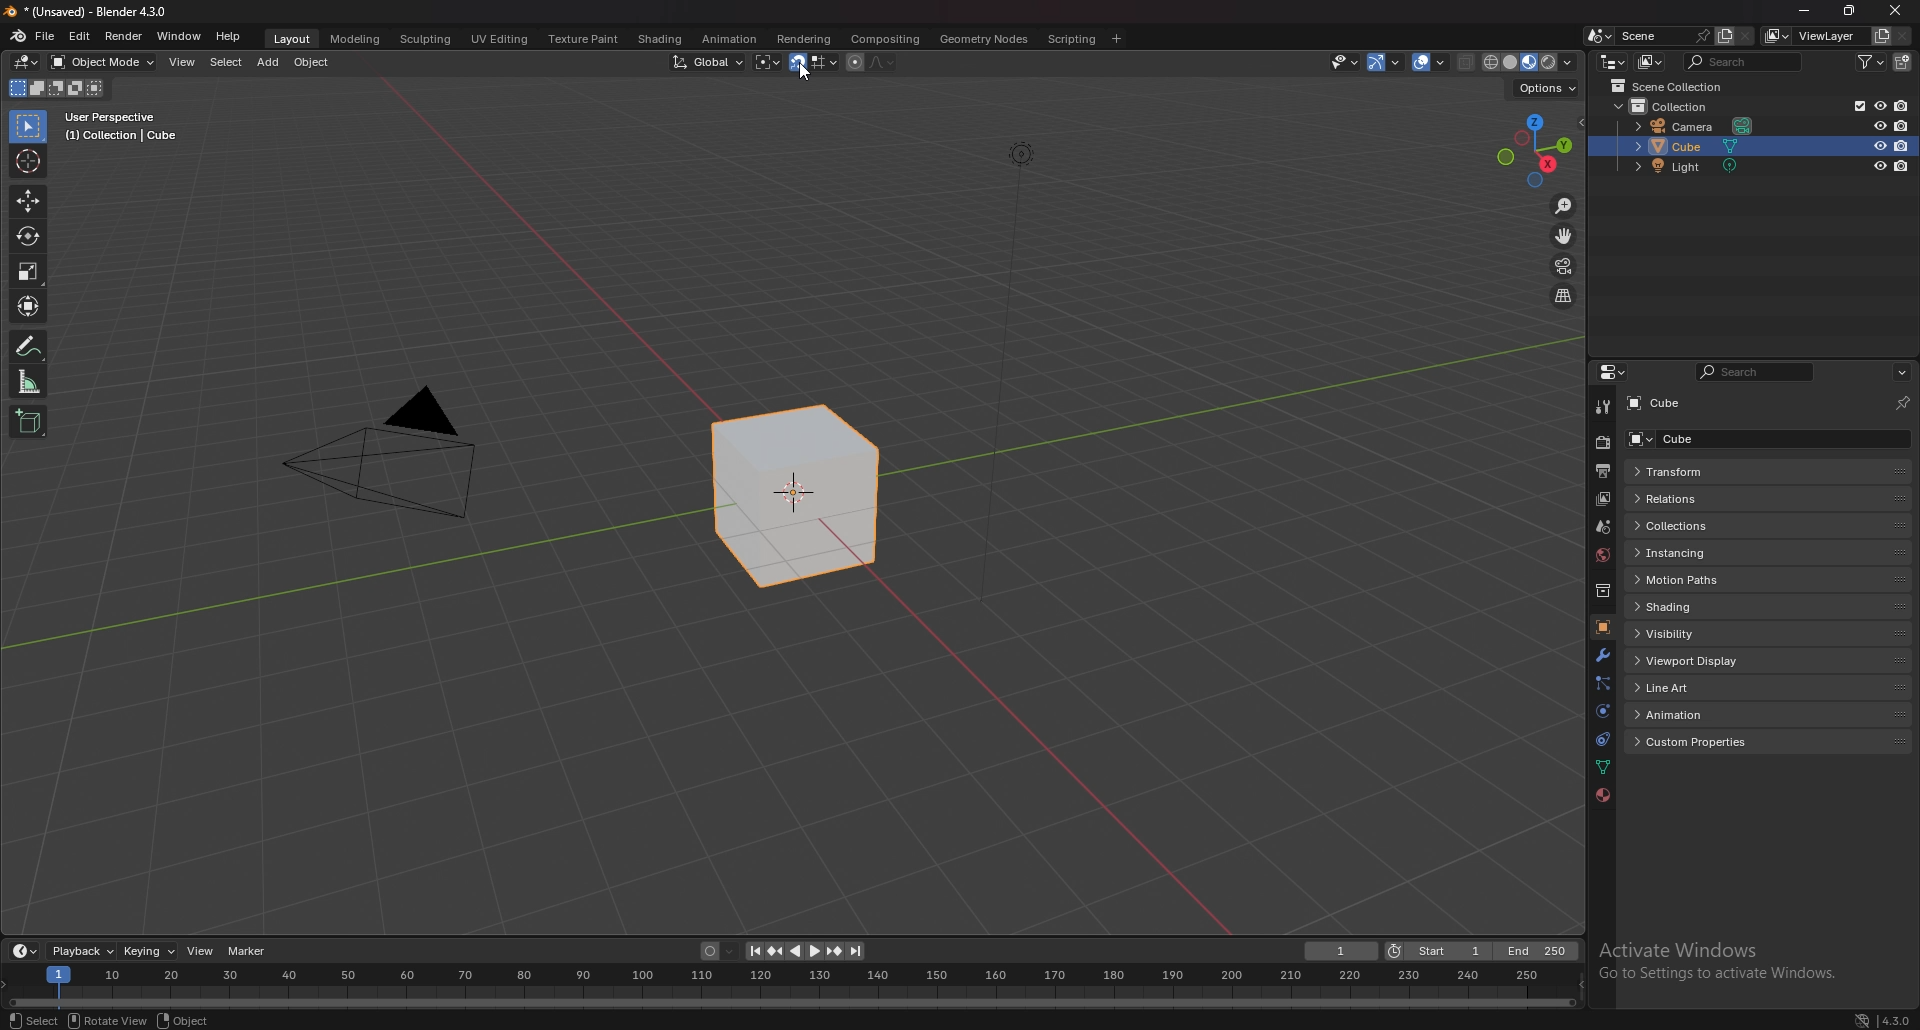 The height and width of the screenshot is (1030, 1920). What do you see at coordinates (1686, 499) in the screenshot?
I see `relations` at bounding box center [1686, 499].